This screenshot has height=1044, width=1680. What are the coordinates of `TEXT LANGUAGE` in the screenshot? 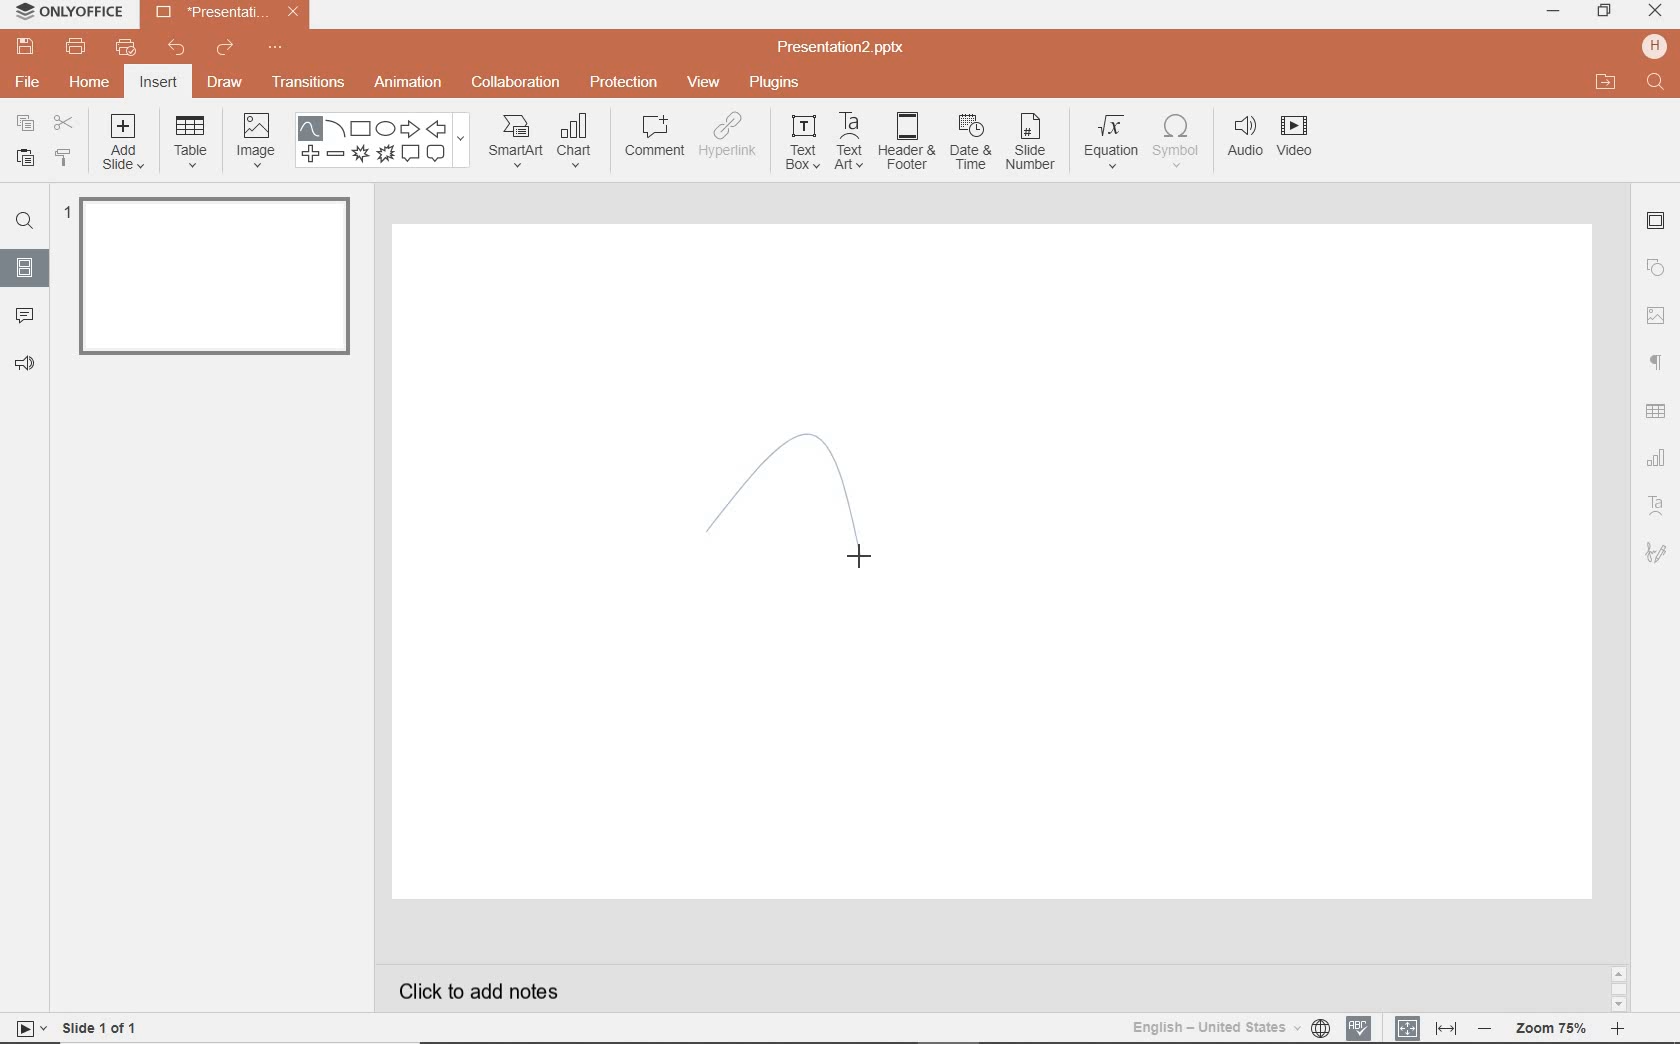 It's located at (1230, 1025).